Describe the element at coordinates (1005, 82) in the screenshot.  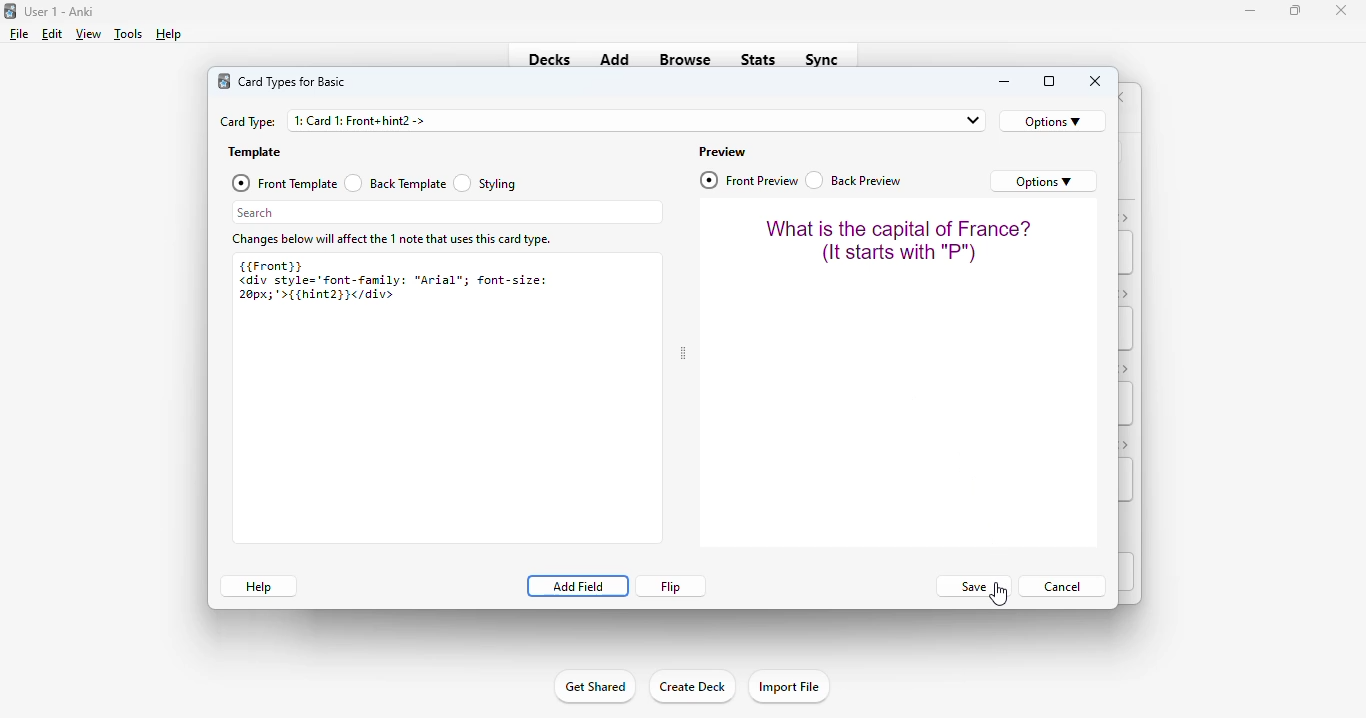
I see `minimize` at that location.